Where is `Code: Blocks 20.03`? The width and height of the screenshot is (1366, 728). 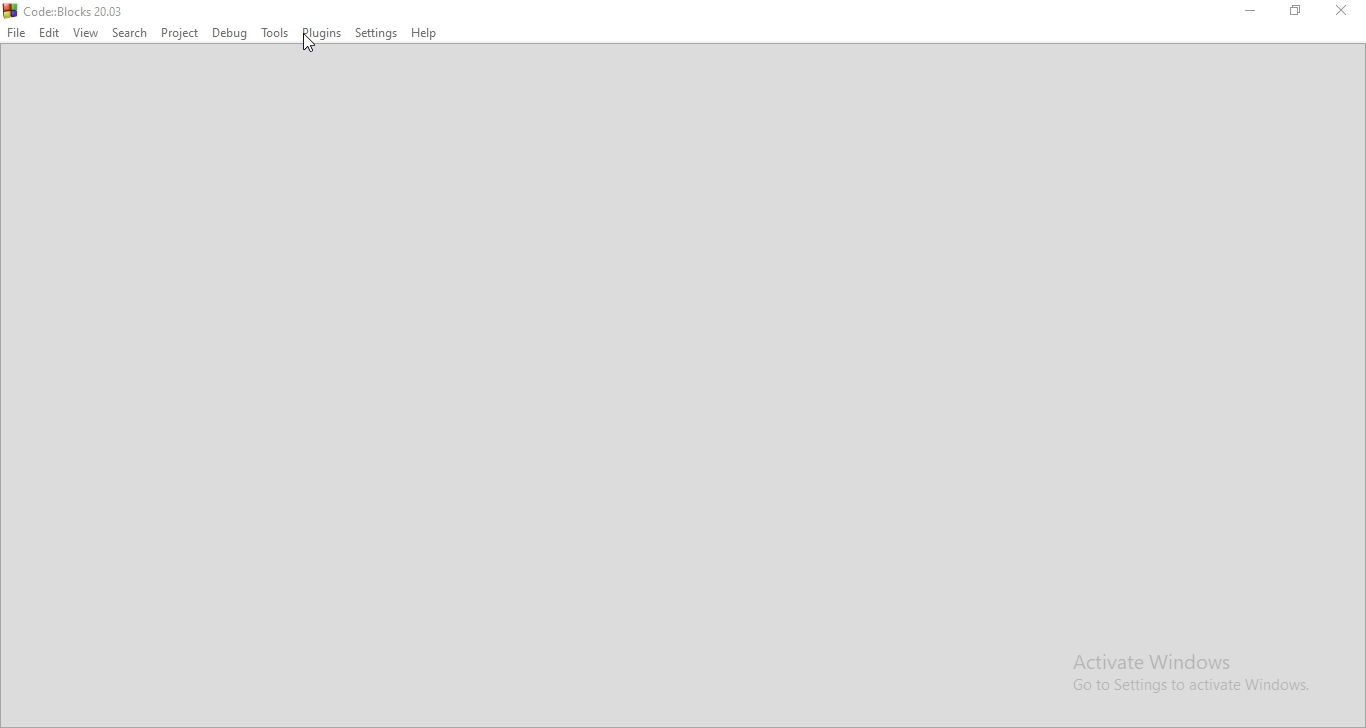
Code: Blocks 20.03 is located at coordinates (77, 11).